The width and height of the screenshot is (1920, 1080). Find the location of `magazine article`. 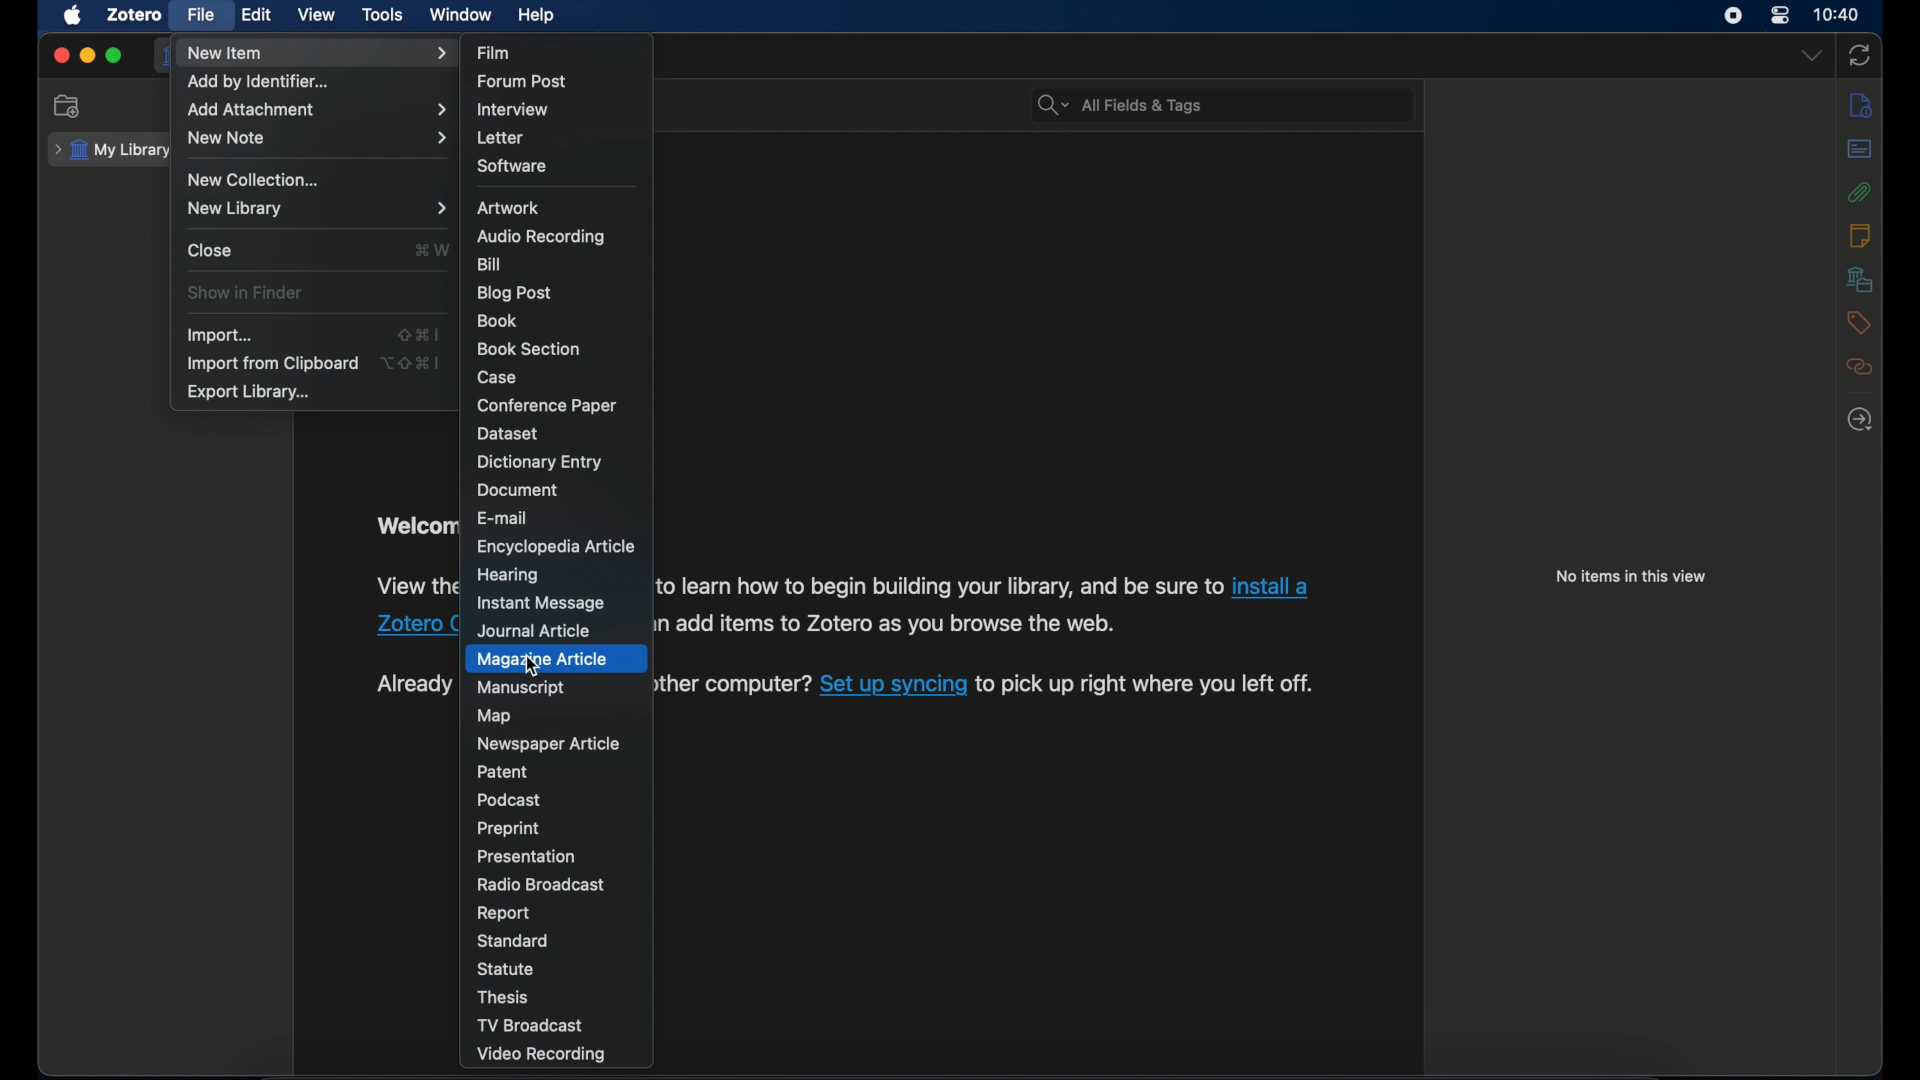

magazine article is located at coordinates (545, 659).